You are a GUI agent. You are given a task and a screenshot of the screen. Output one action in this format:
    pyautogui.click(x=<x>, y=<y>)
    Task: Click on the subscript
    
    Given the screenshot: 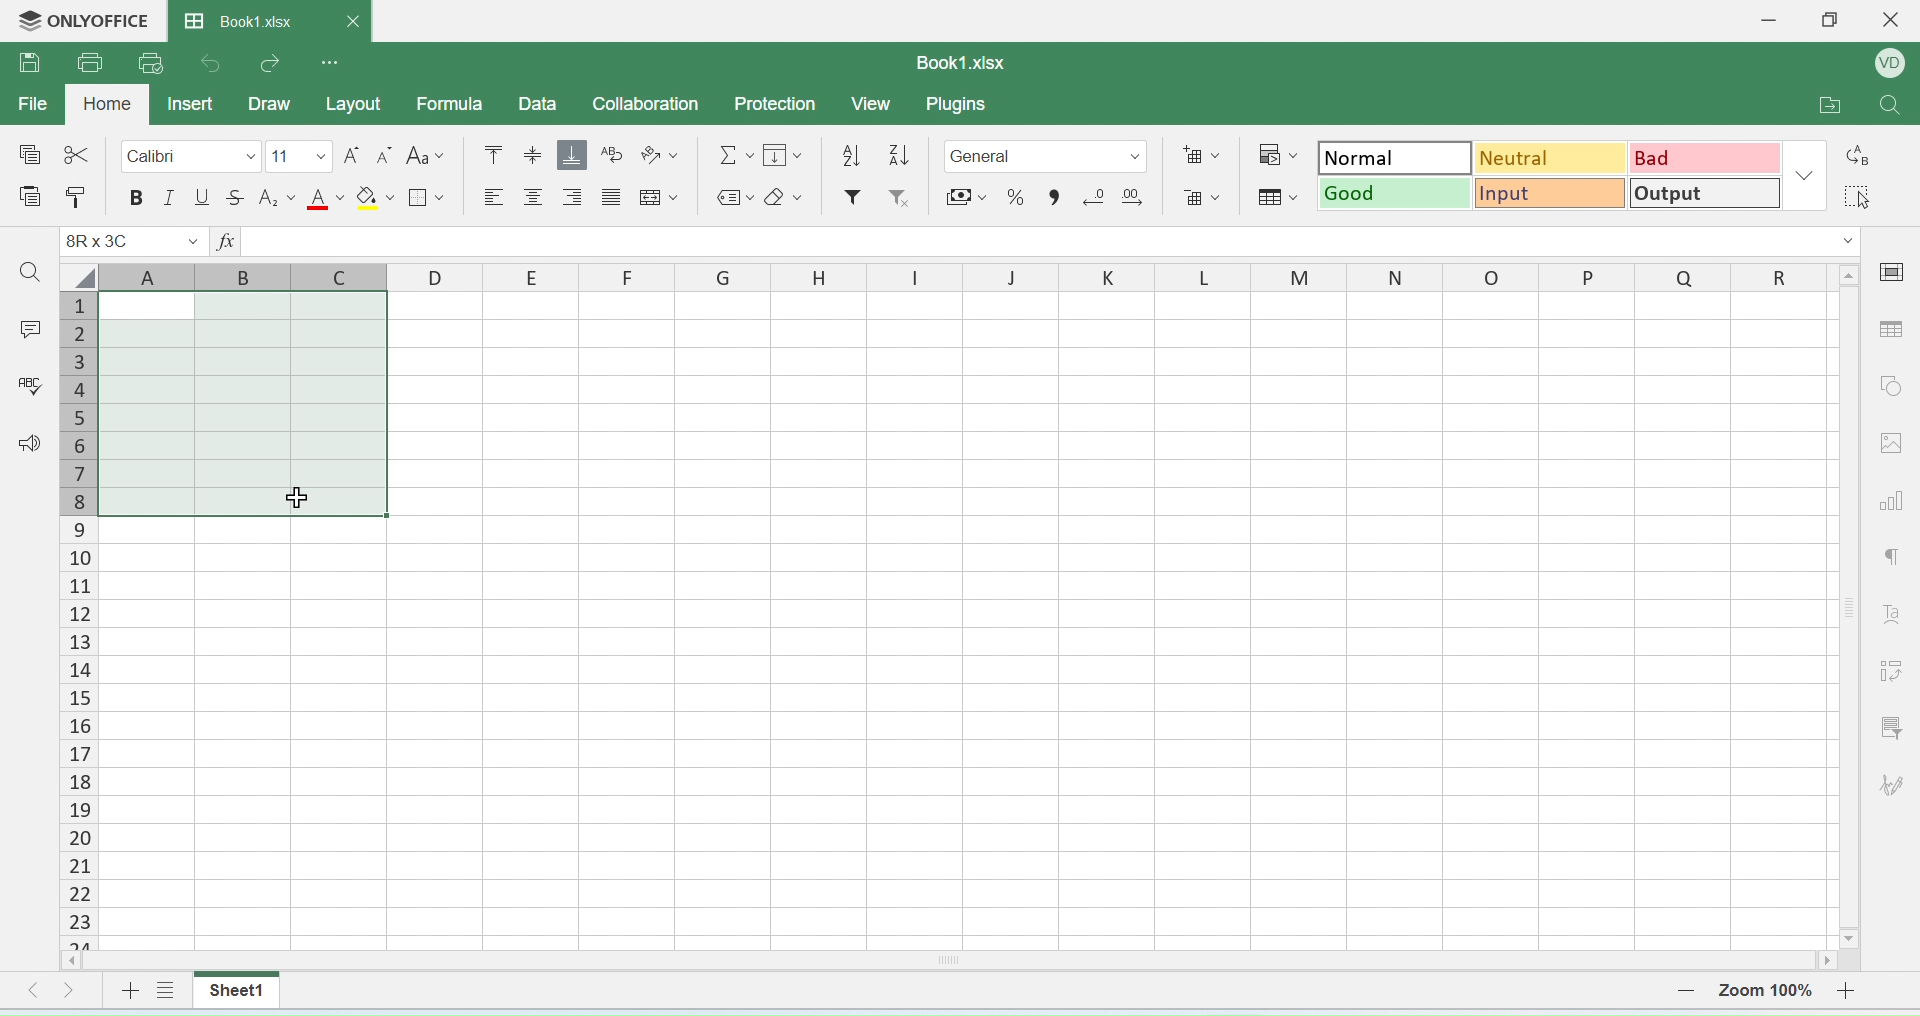 What is the action you would take?
    pyautogui.click(x=276, y=197)
    